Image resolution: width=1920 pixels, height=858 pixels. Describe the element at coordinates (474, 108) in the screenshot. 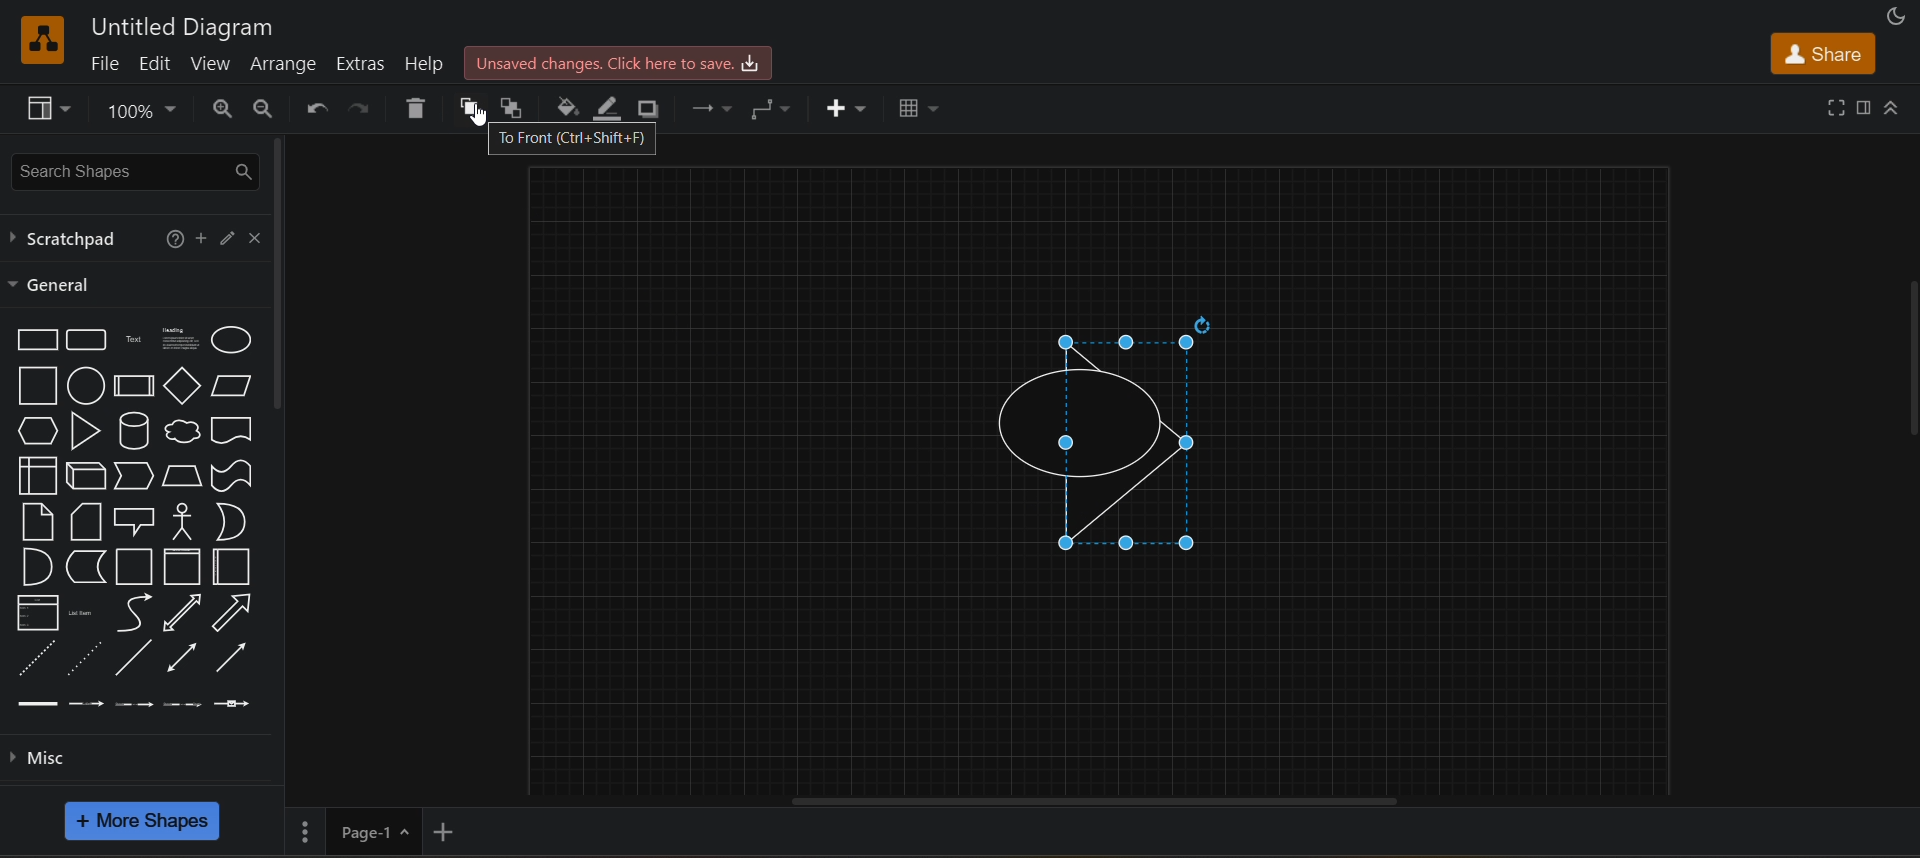

I see `to front` at that location.